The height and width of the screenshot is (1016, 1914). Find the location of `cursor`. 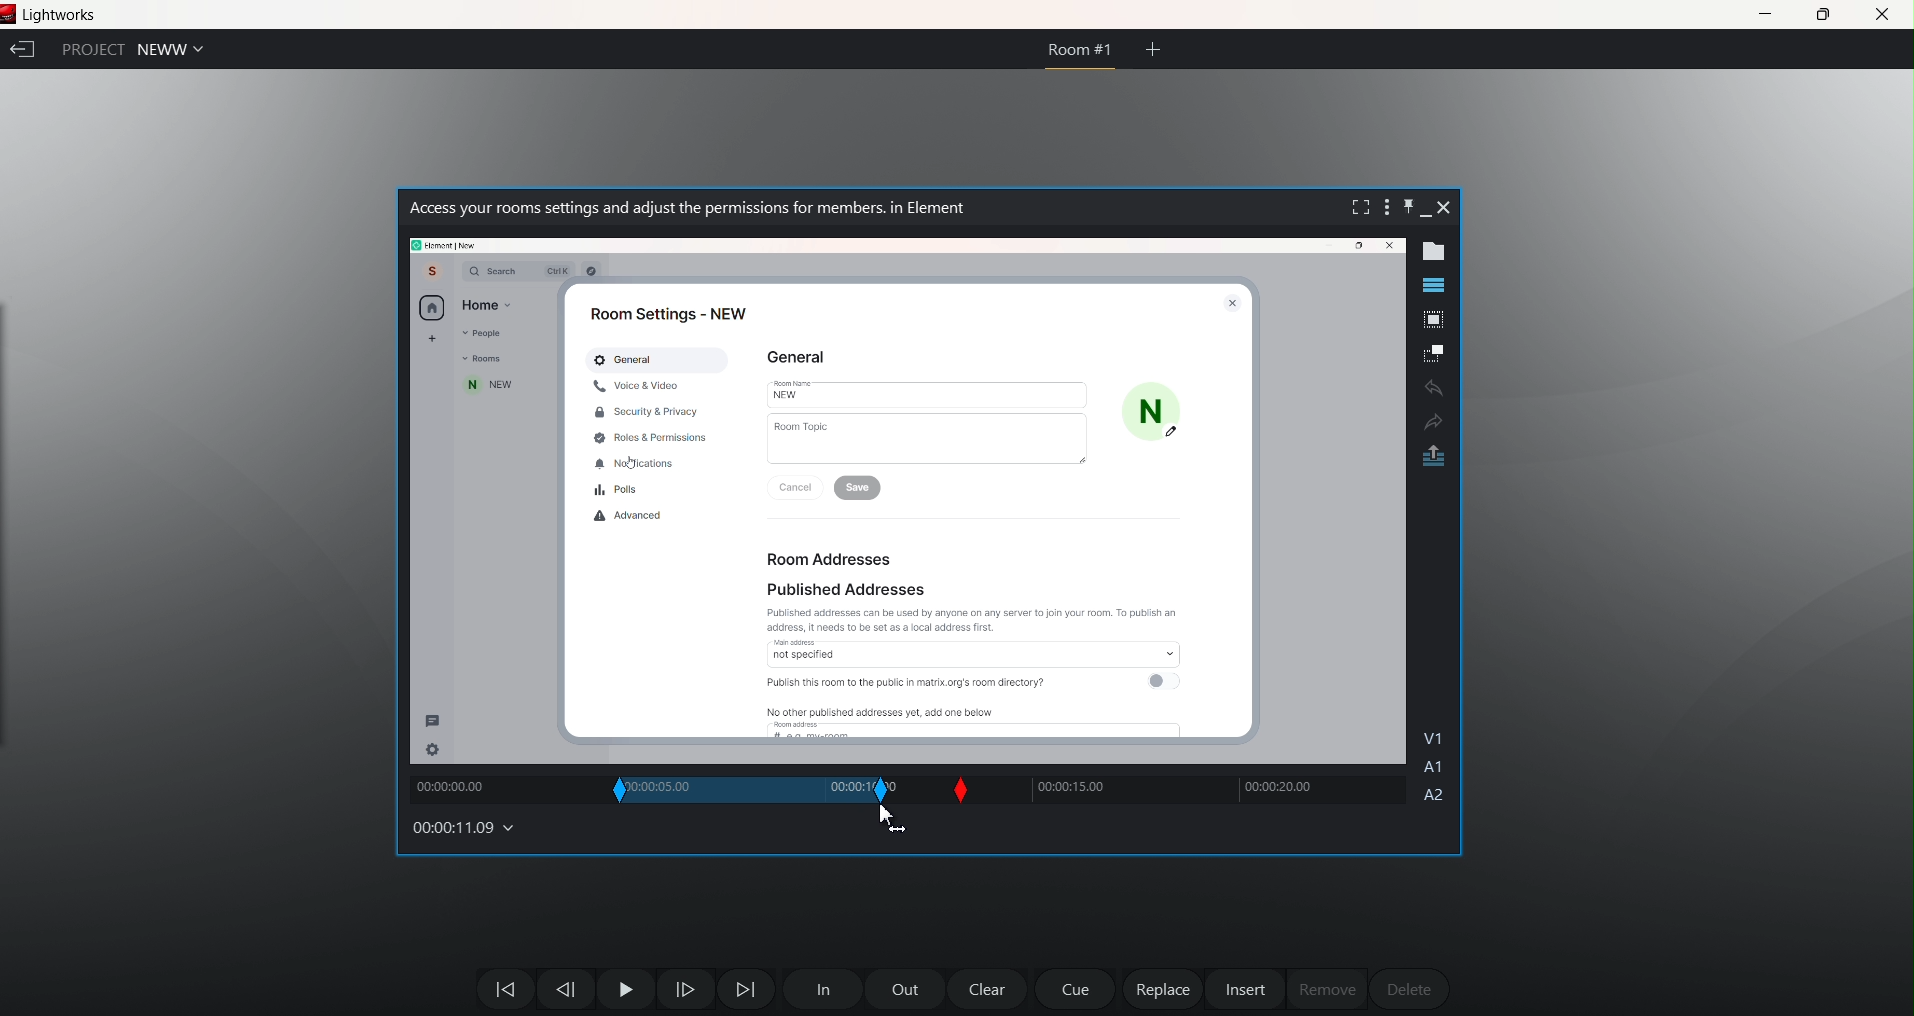

cursor is located at coordinates (892, 818).